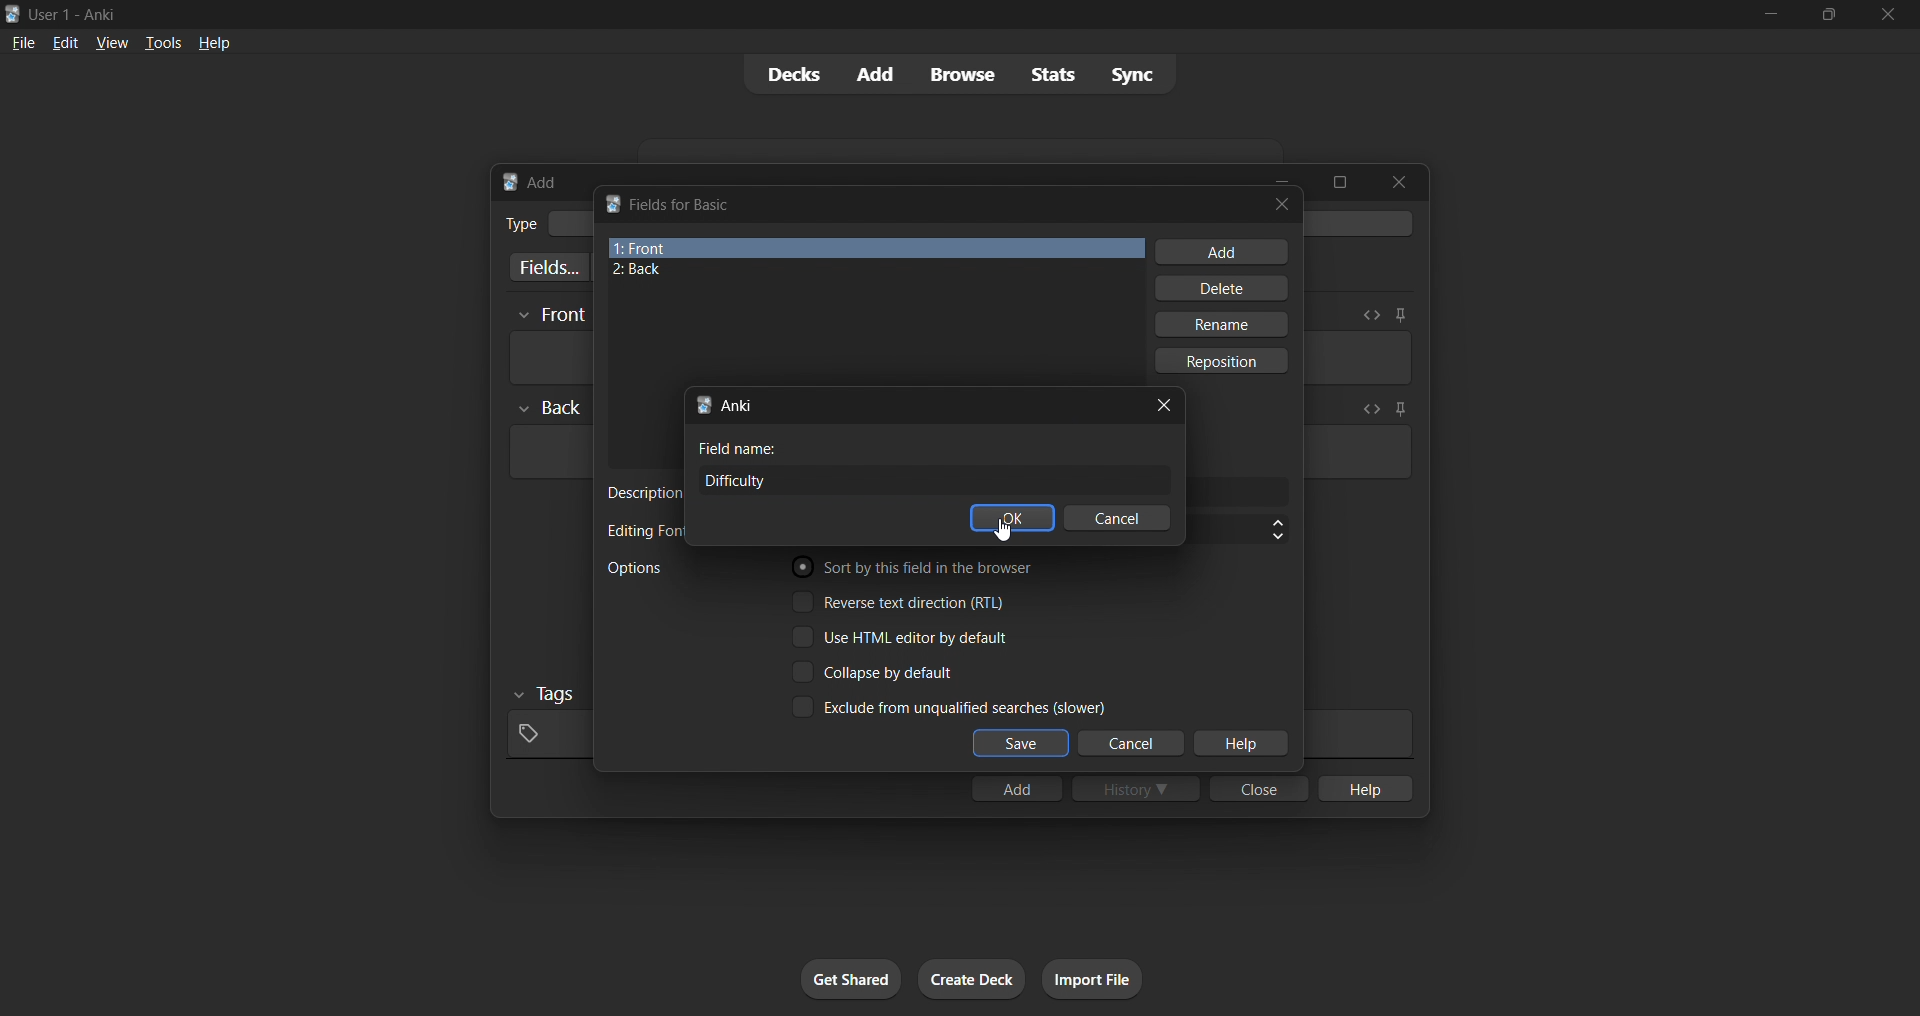  I want to click on Anki logo, so click(703, 405).